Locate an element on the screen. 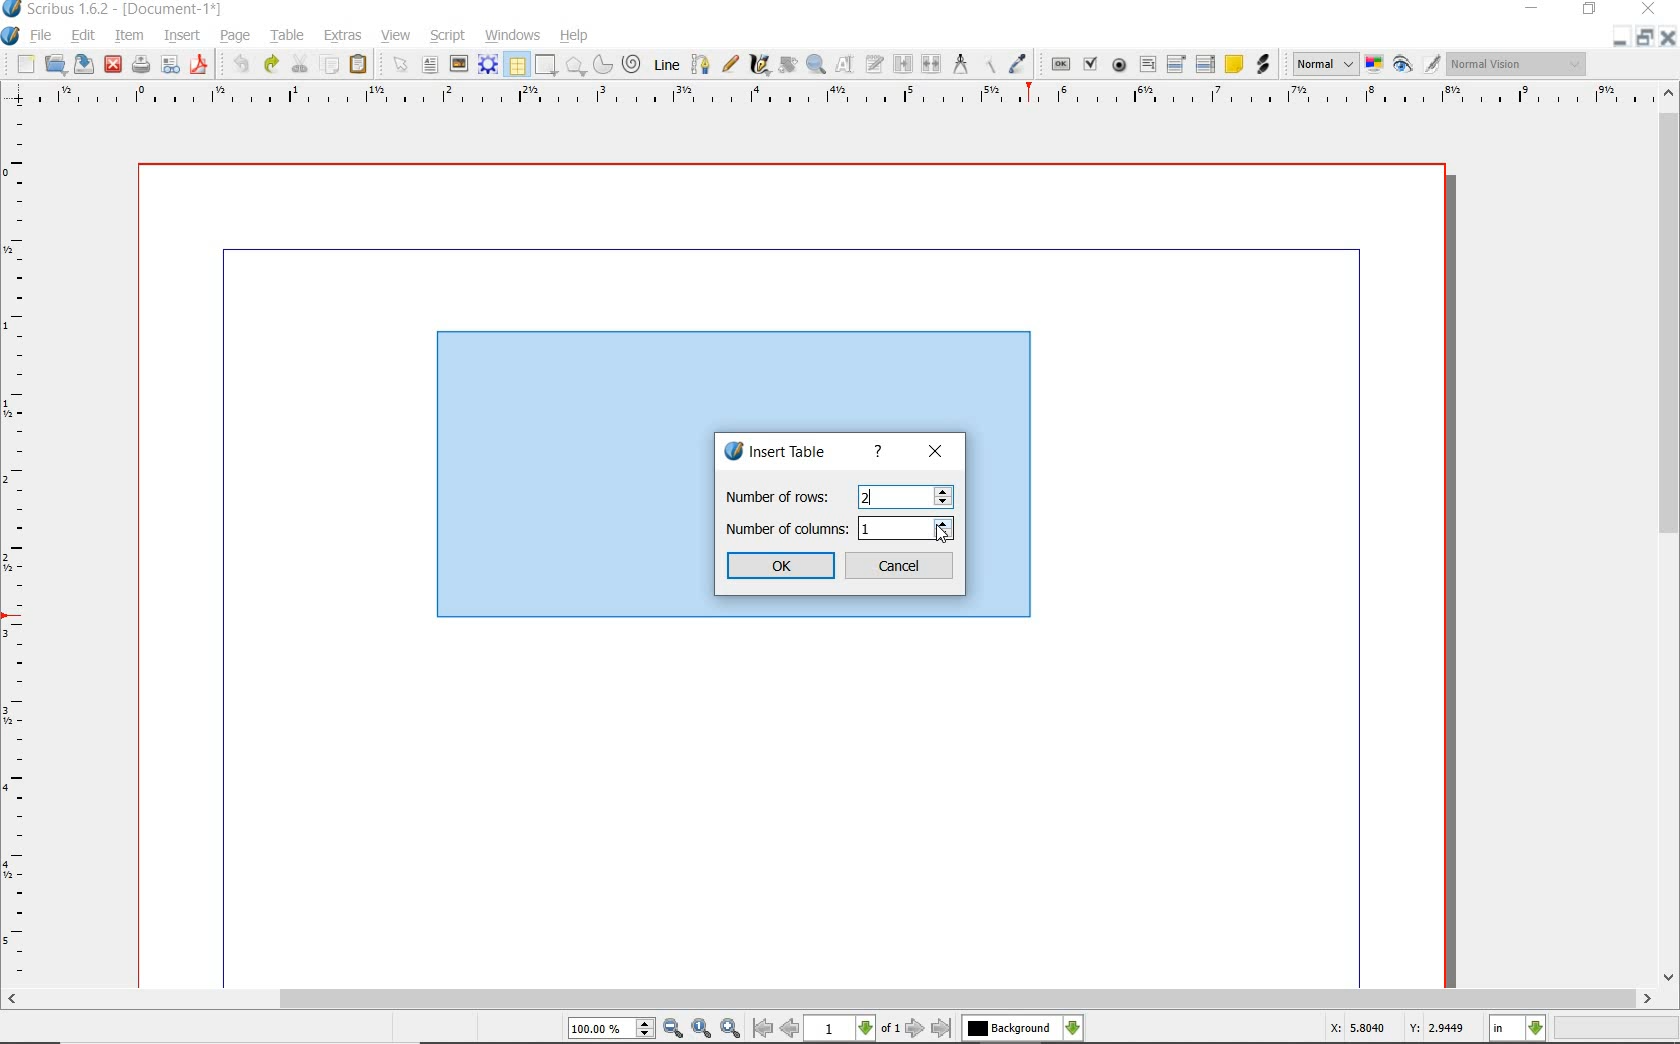 This screenshot has height=1044, width=1680. go to previous page is located at coordinates (789, 1029).